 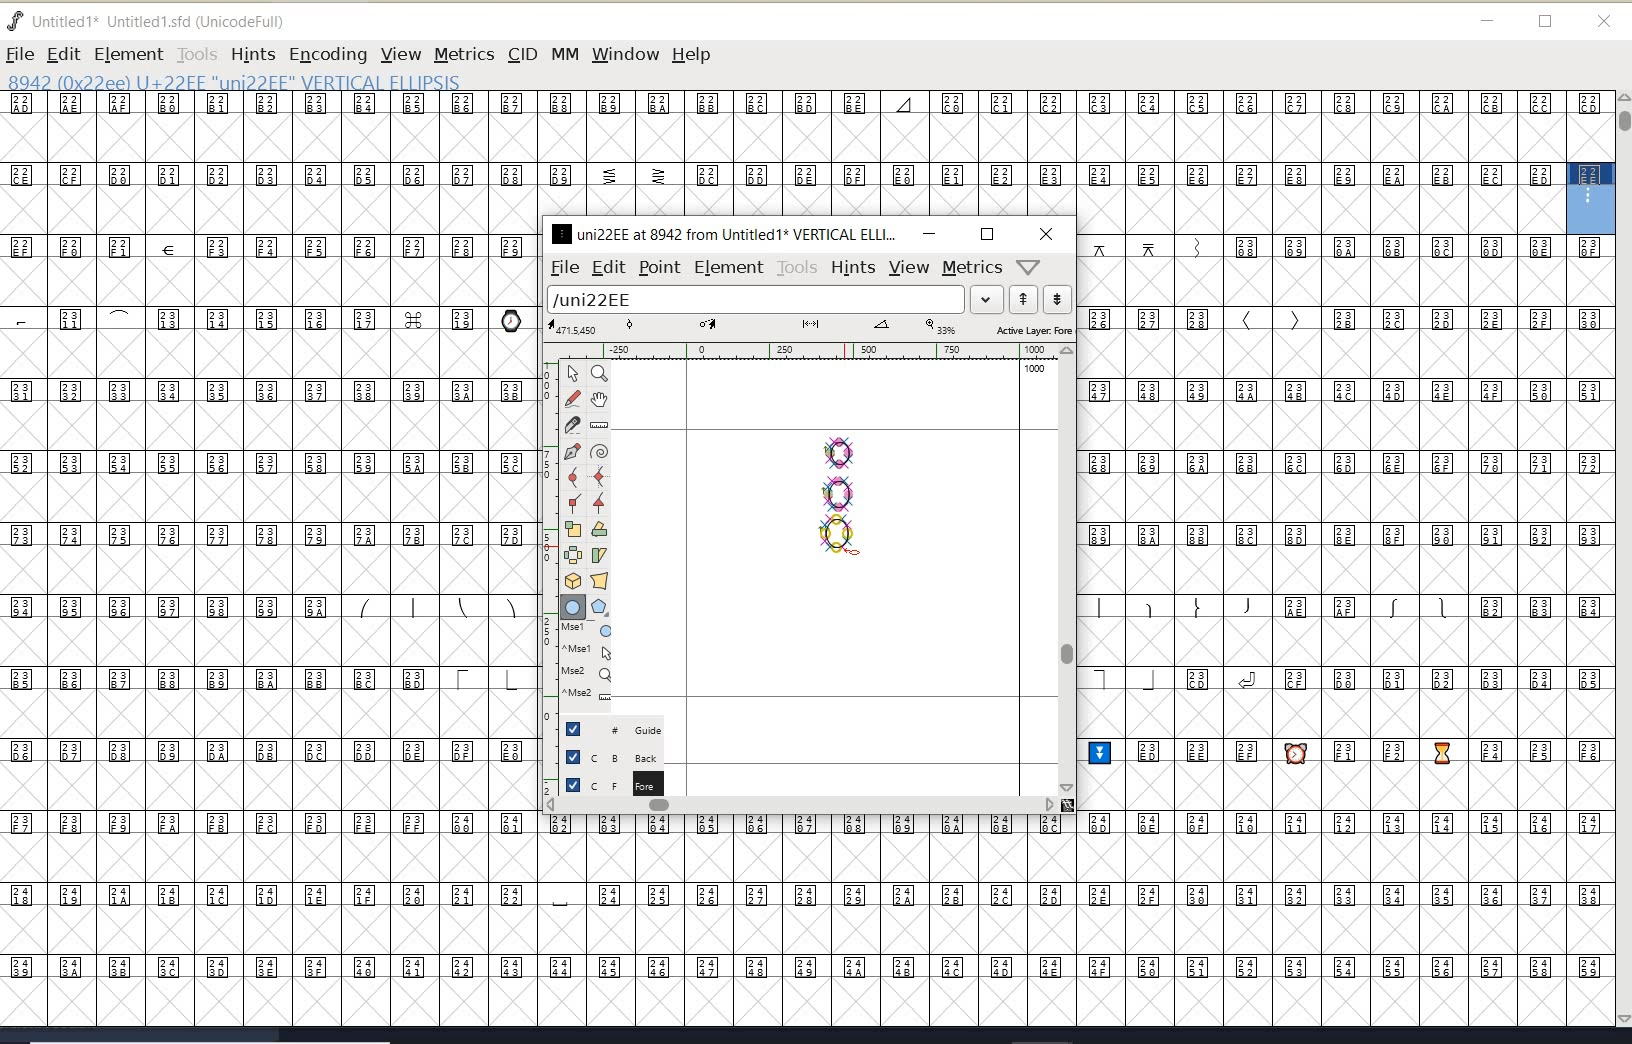 I want to click on a vertical ellipsis created, so click(x=835, y=491).